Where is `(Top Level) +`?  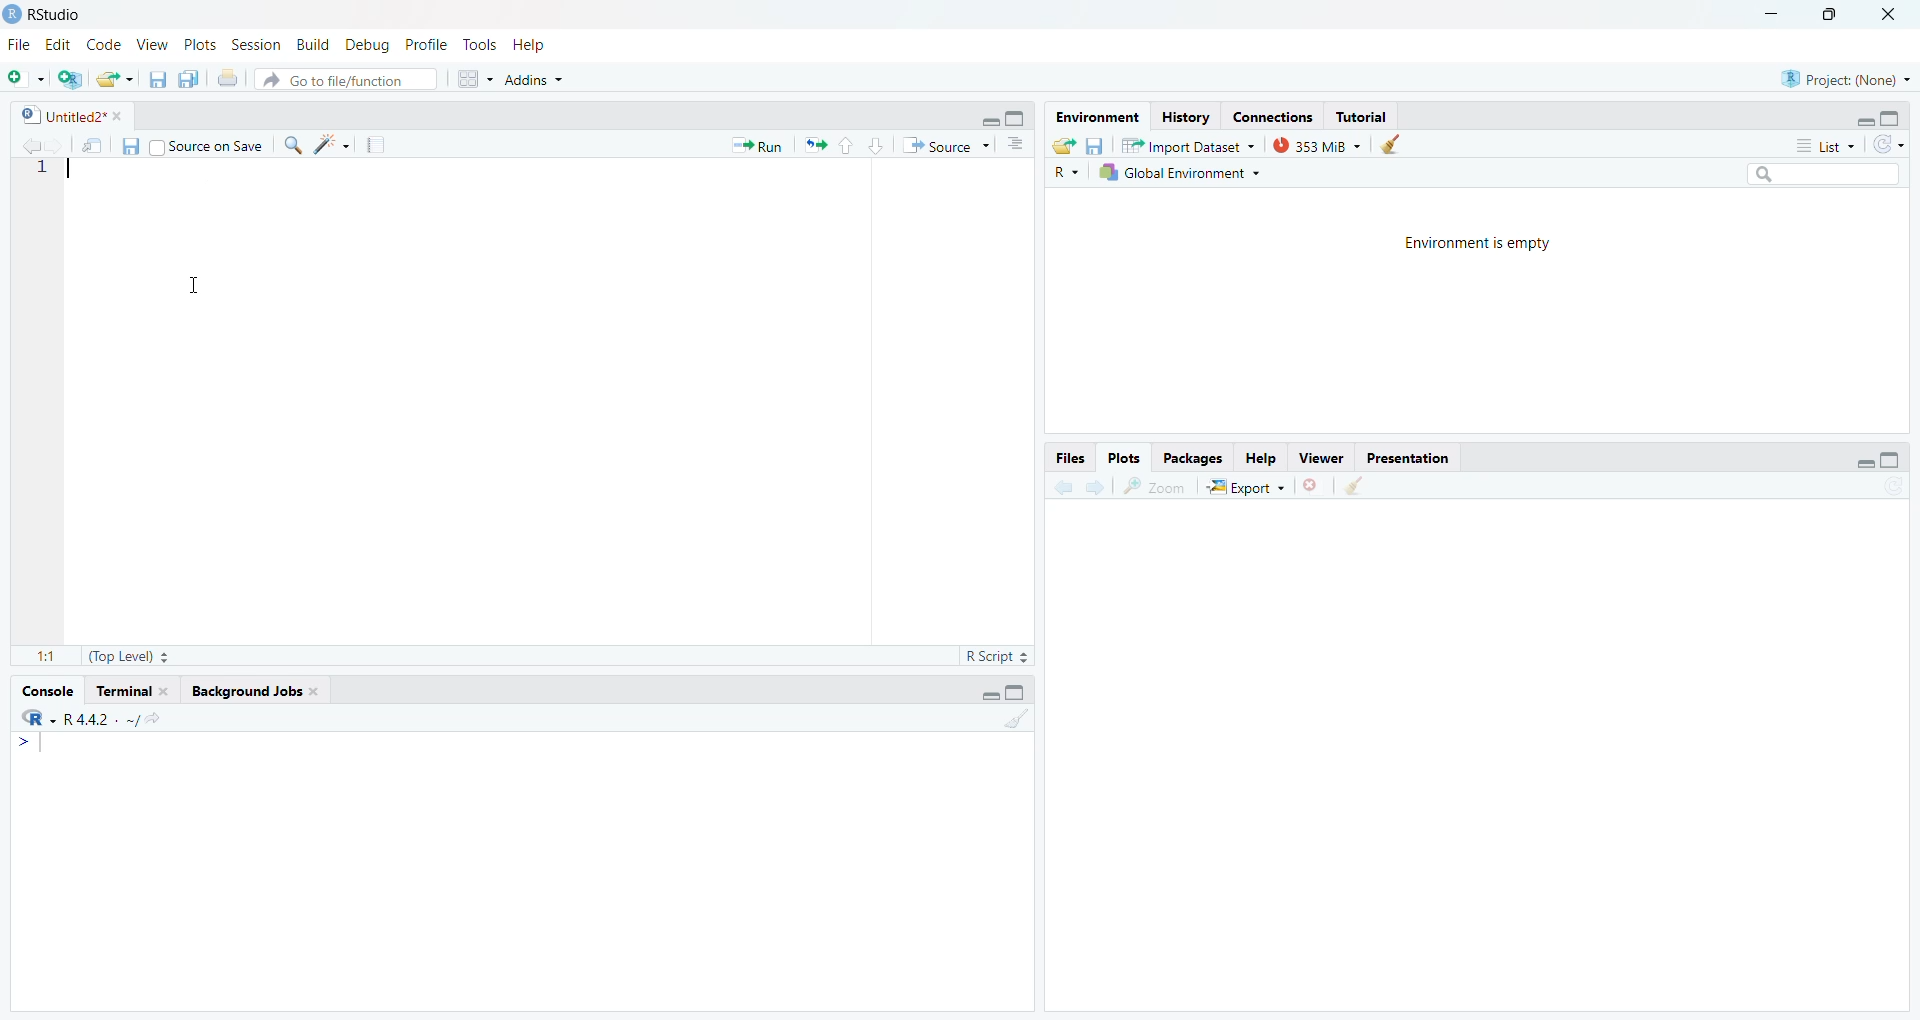 (Top Level) + is located at coordinates (131, 658).